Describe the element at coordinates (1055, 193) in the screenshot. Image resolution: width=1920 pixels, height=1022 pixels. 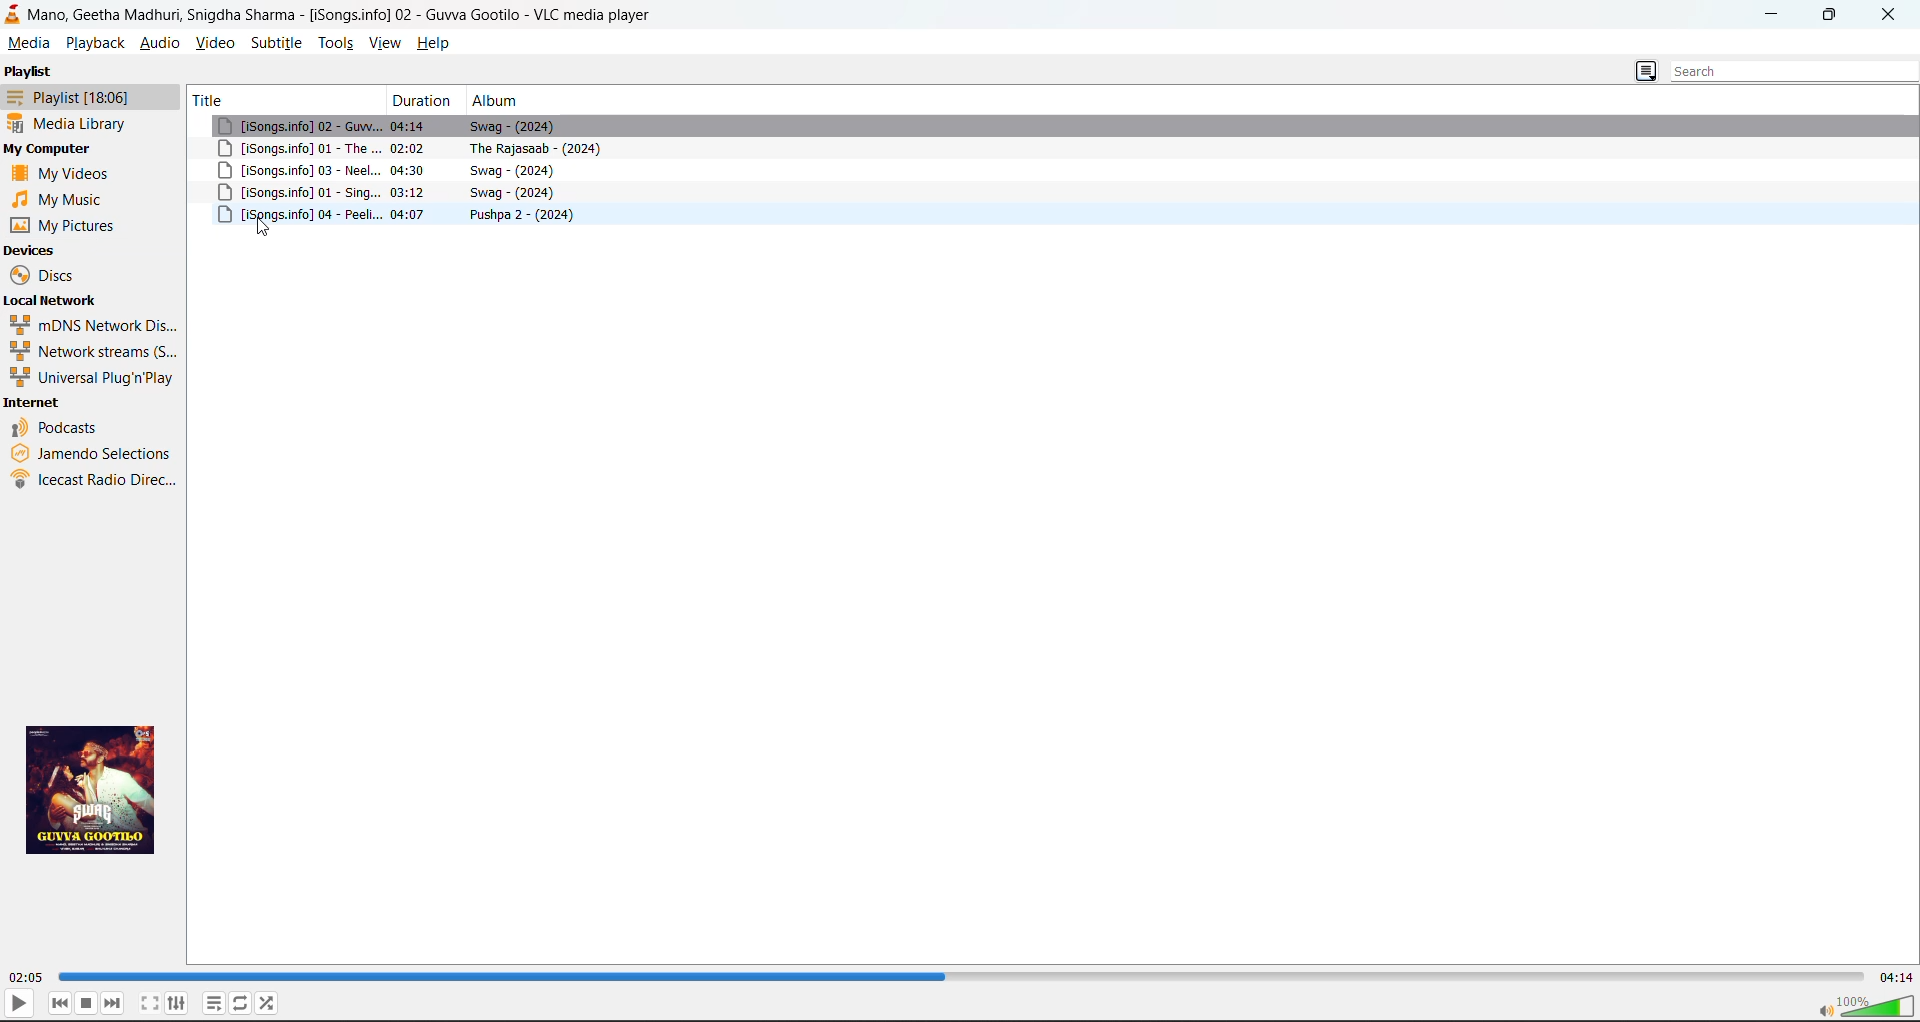
I see `song` at that location.